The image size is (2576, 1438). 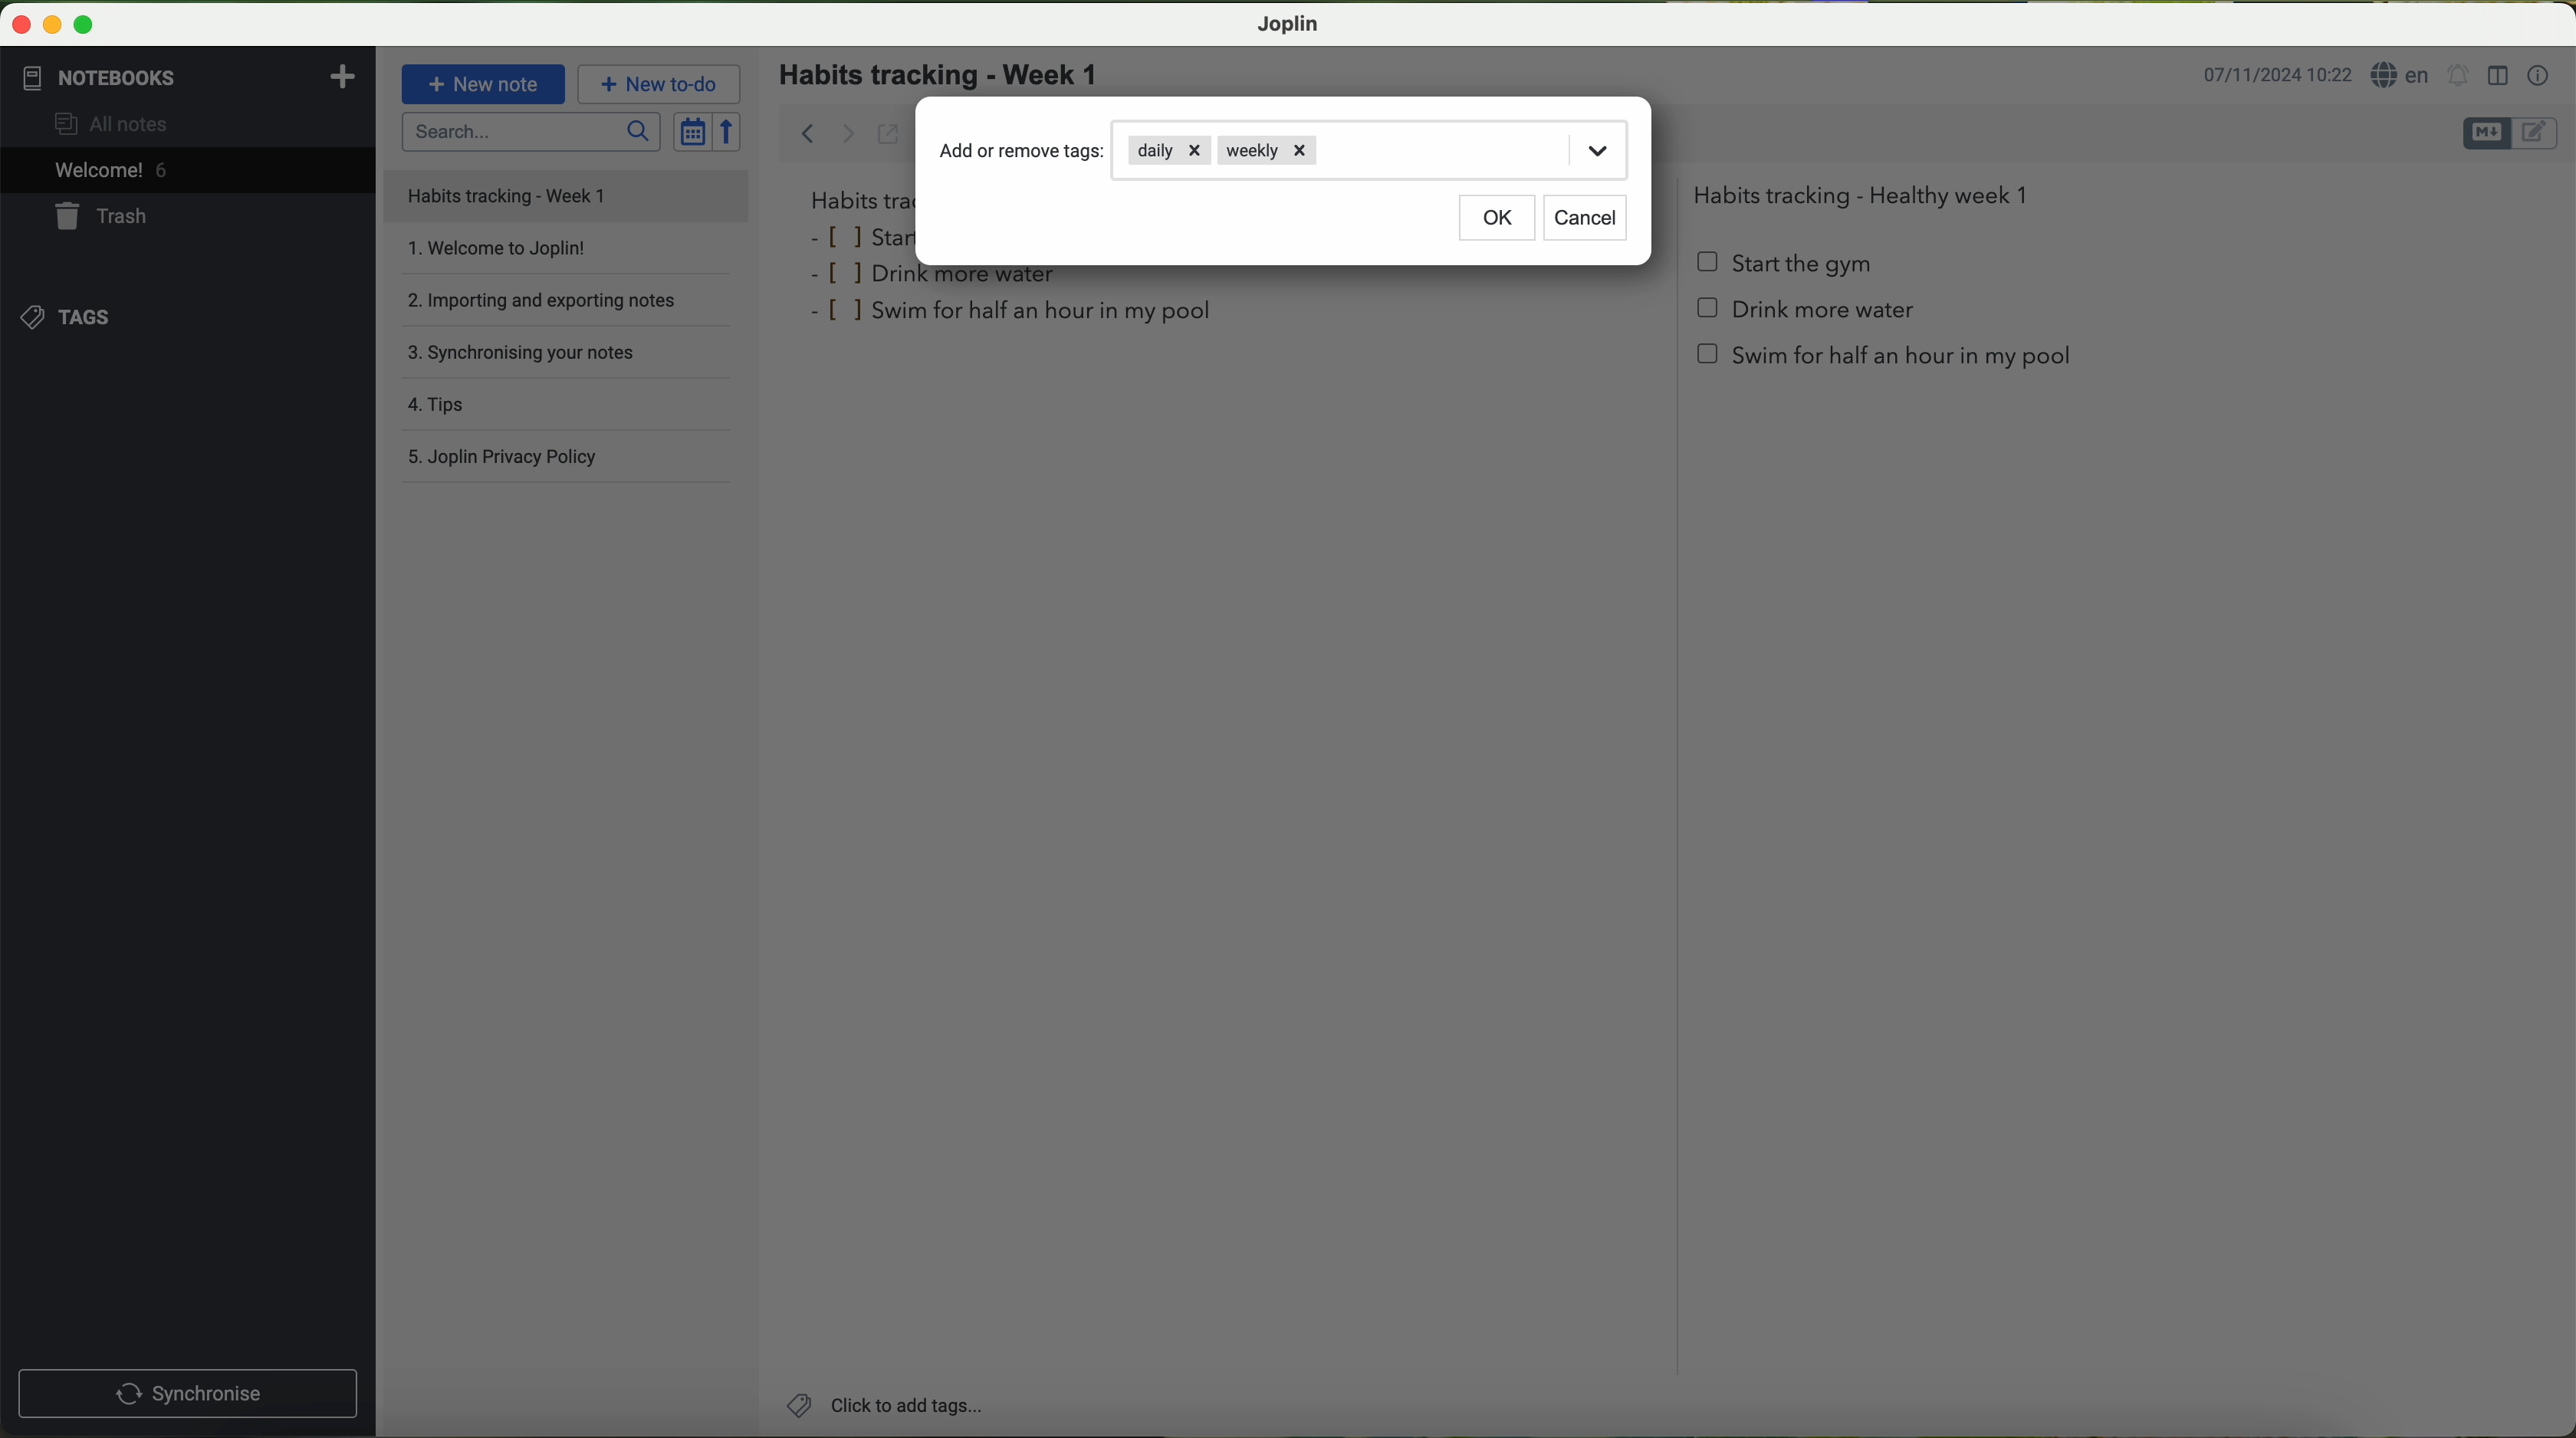 What do you see at coordinates (484, 84) in the screenshot?
I see `new note button` at bounding box center [484, 84].